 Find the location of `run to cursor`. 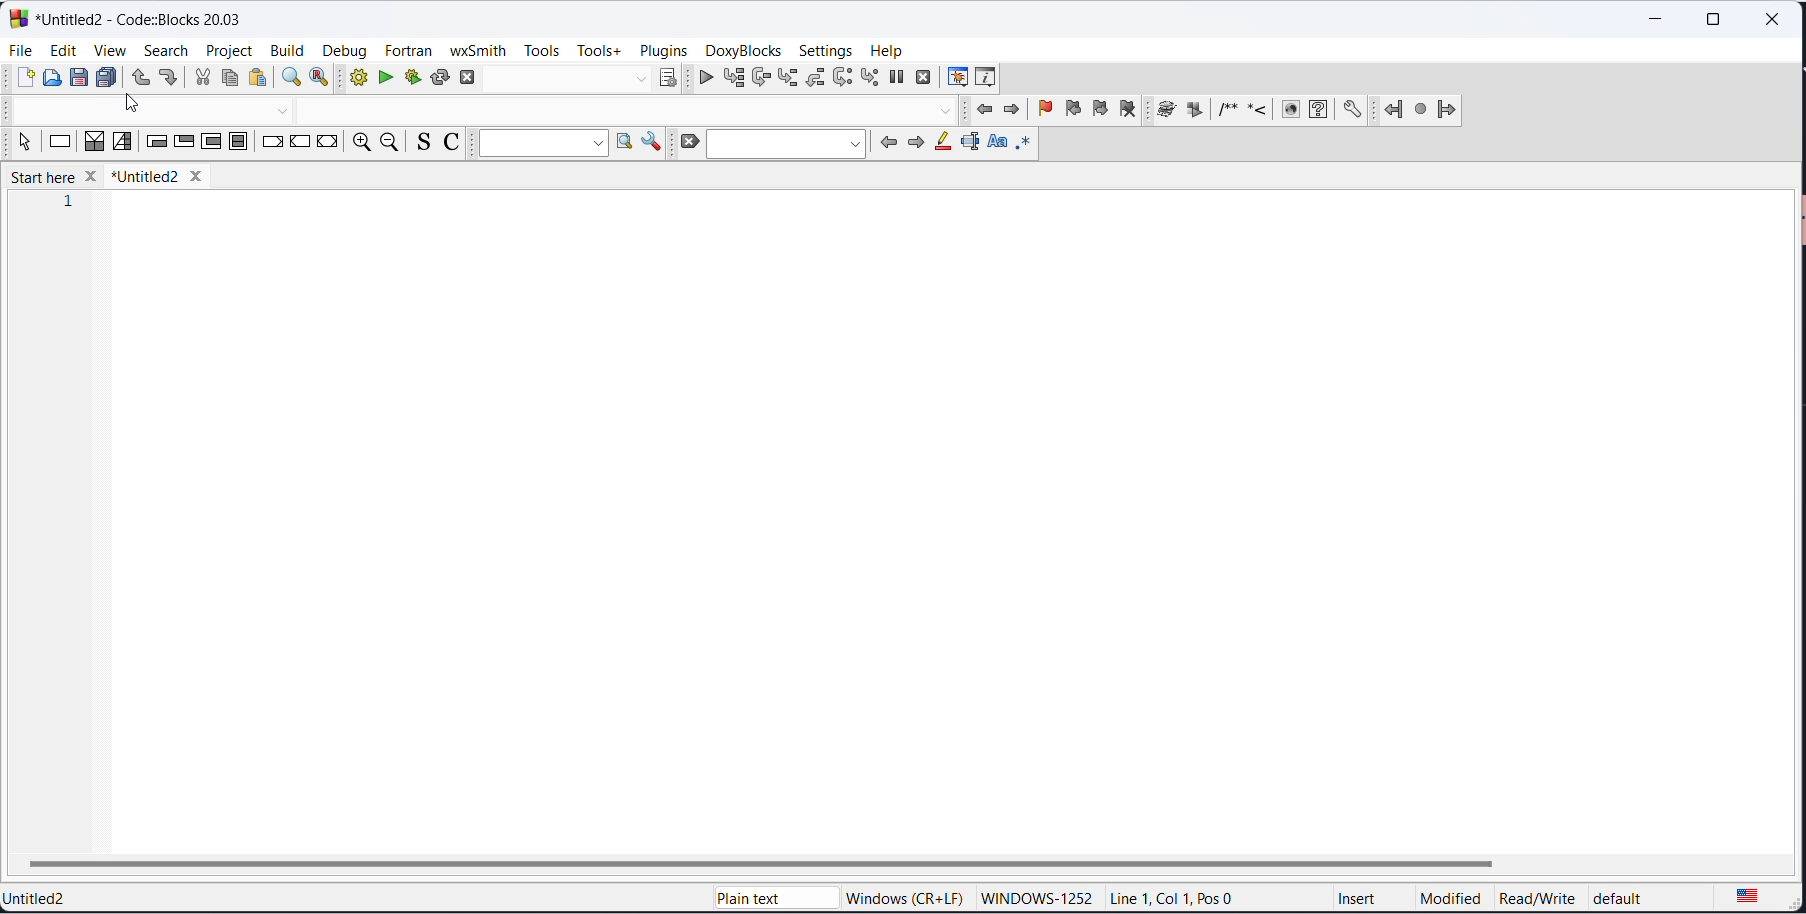

run to cursor is located at coordinates (734, 83).